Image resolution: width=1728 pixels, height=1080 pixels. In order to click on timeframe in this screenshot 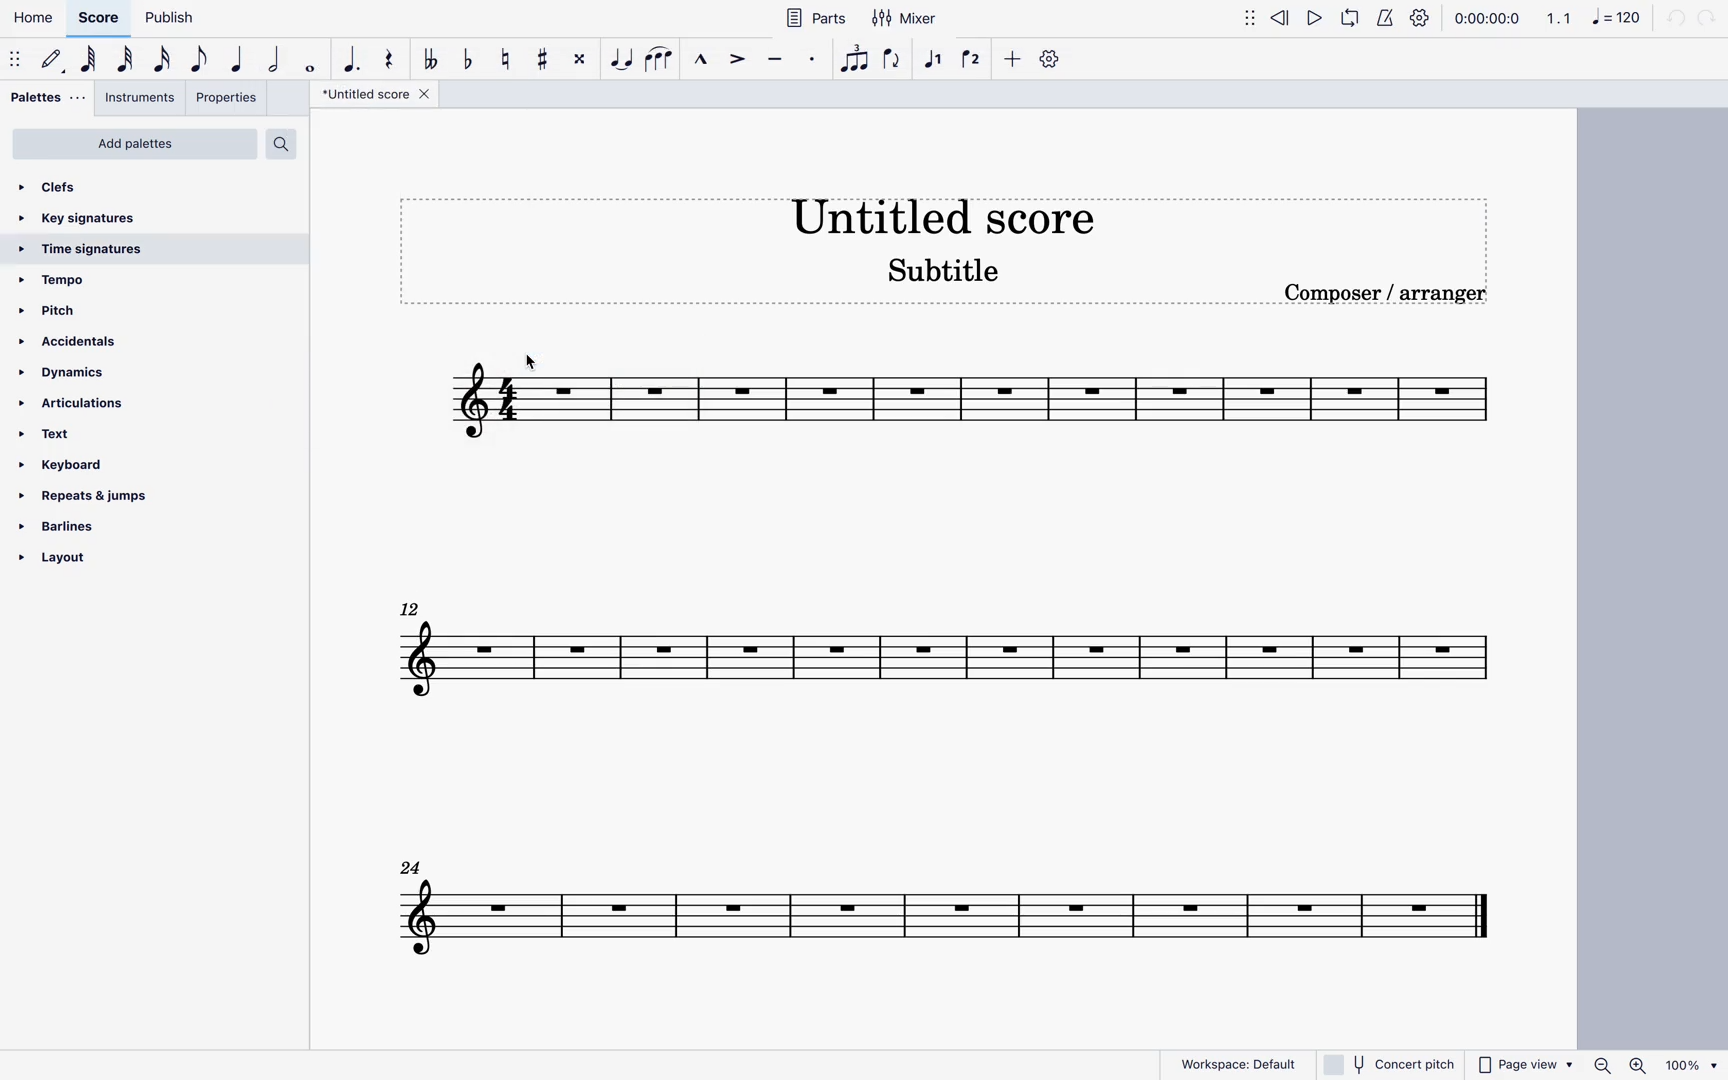, I will do `click(1487, 19)`.